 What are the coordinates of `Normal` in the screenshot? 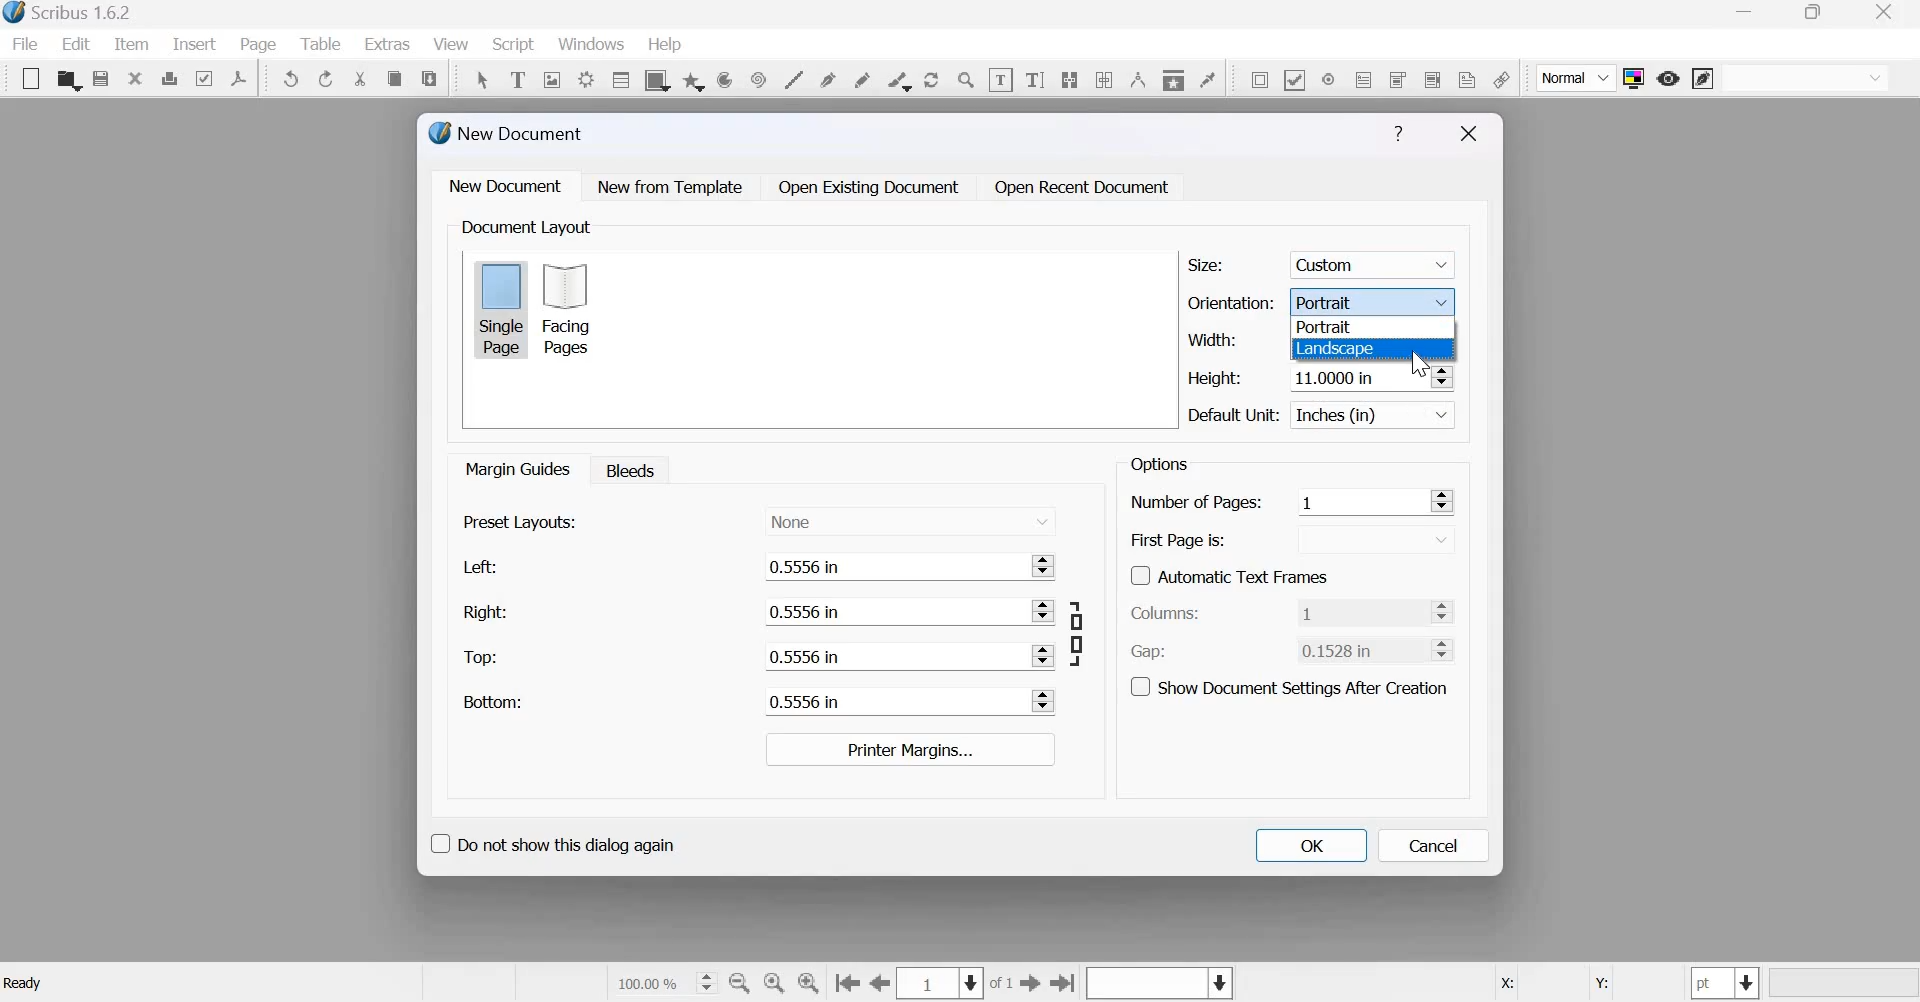 It's located at (1577, 79).